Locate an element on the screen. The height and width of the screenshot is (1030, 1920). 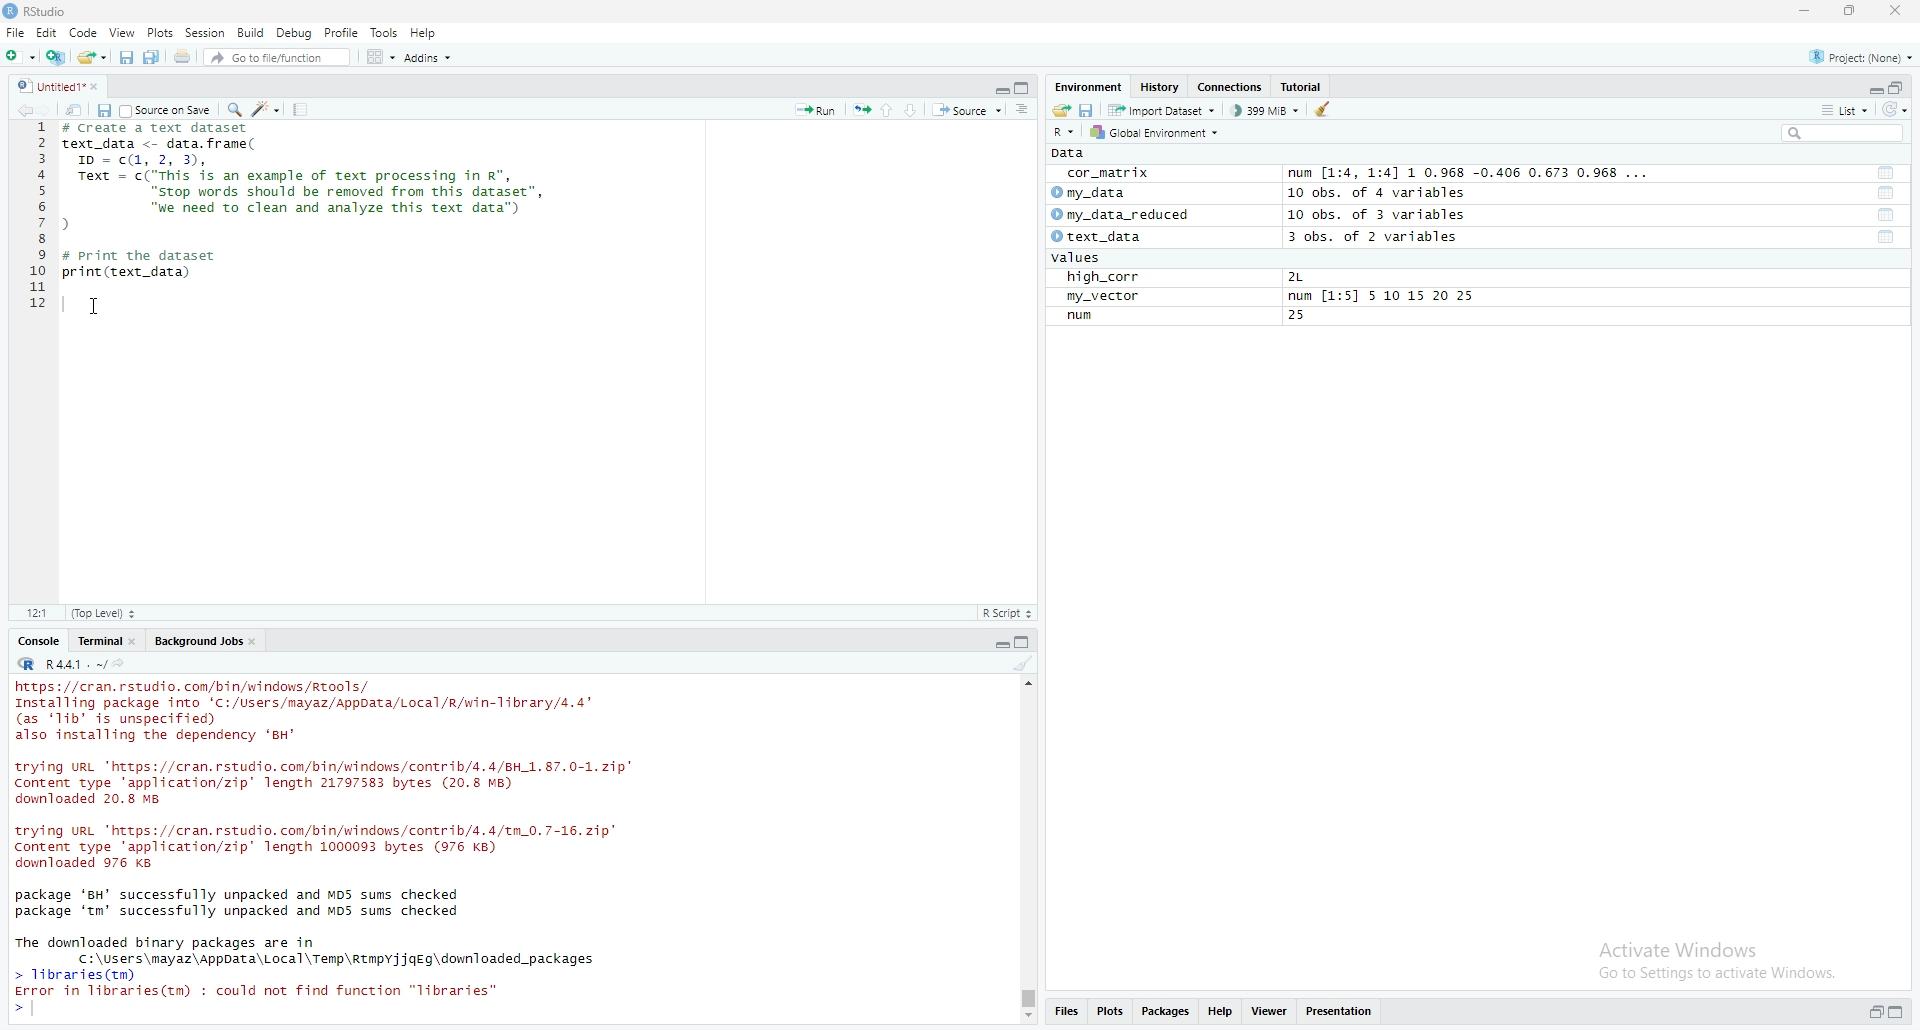
plots is located at coordinates (1111, 1012).